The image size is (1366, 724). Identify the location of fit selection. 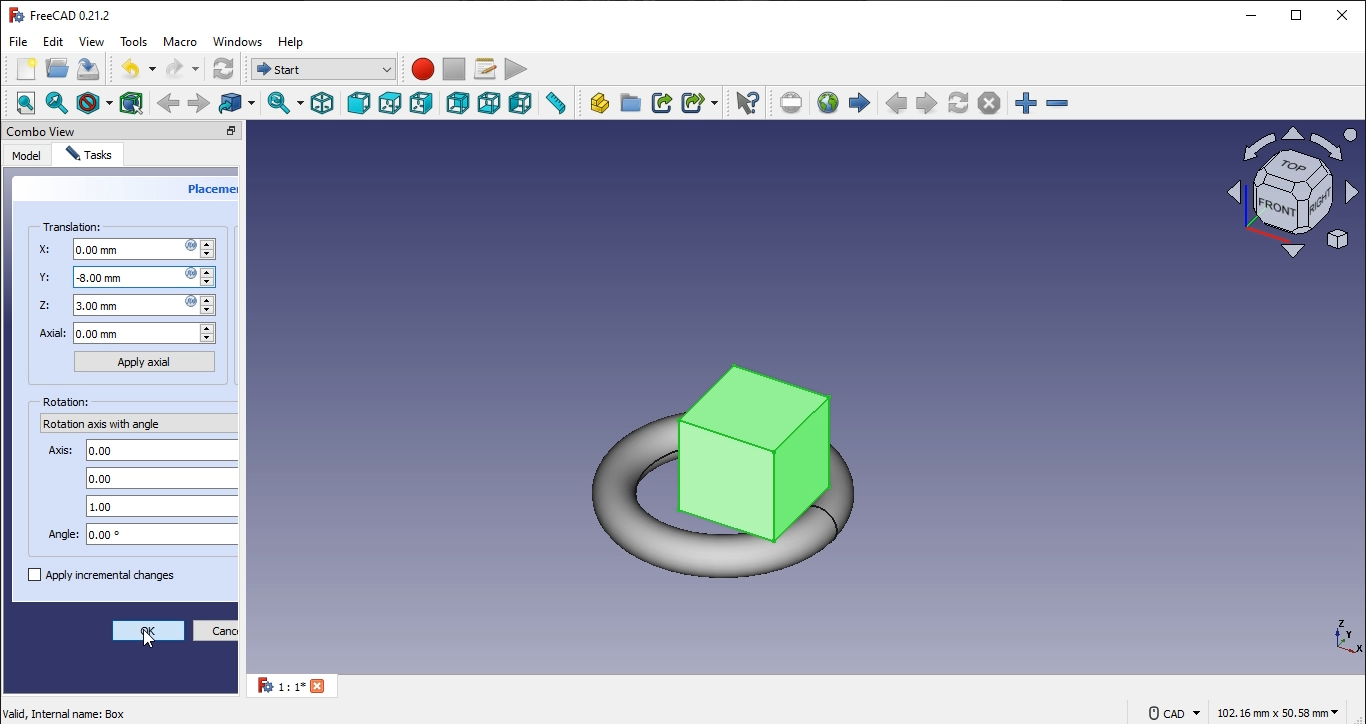
(61, 101).